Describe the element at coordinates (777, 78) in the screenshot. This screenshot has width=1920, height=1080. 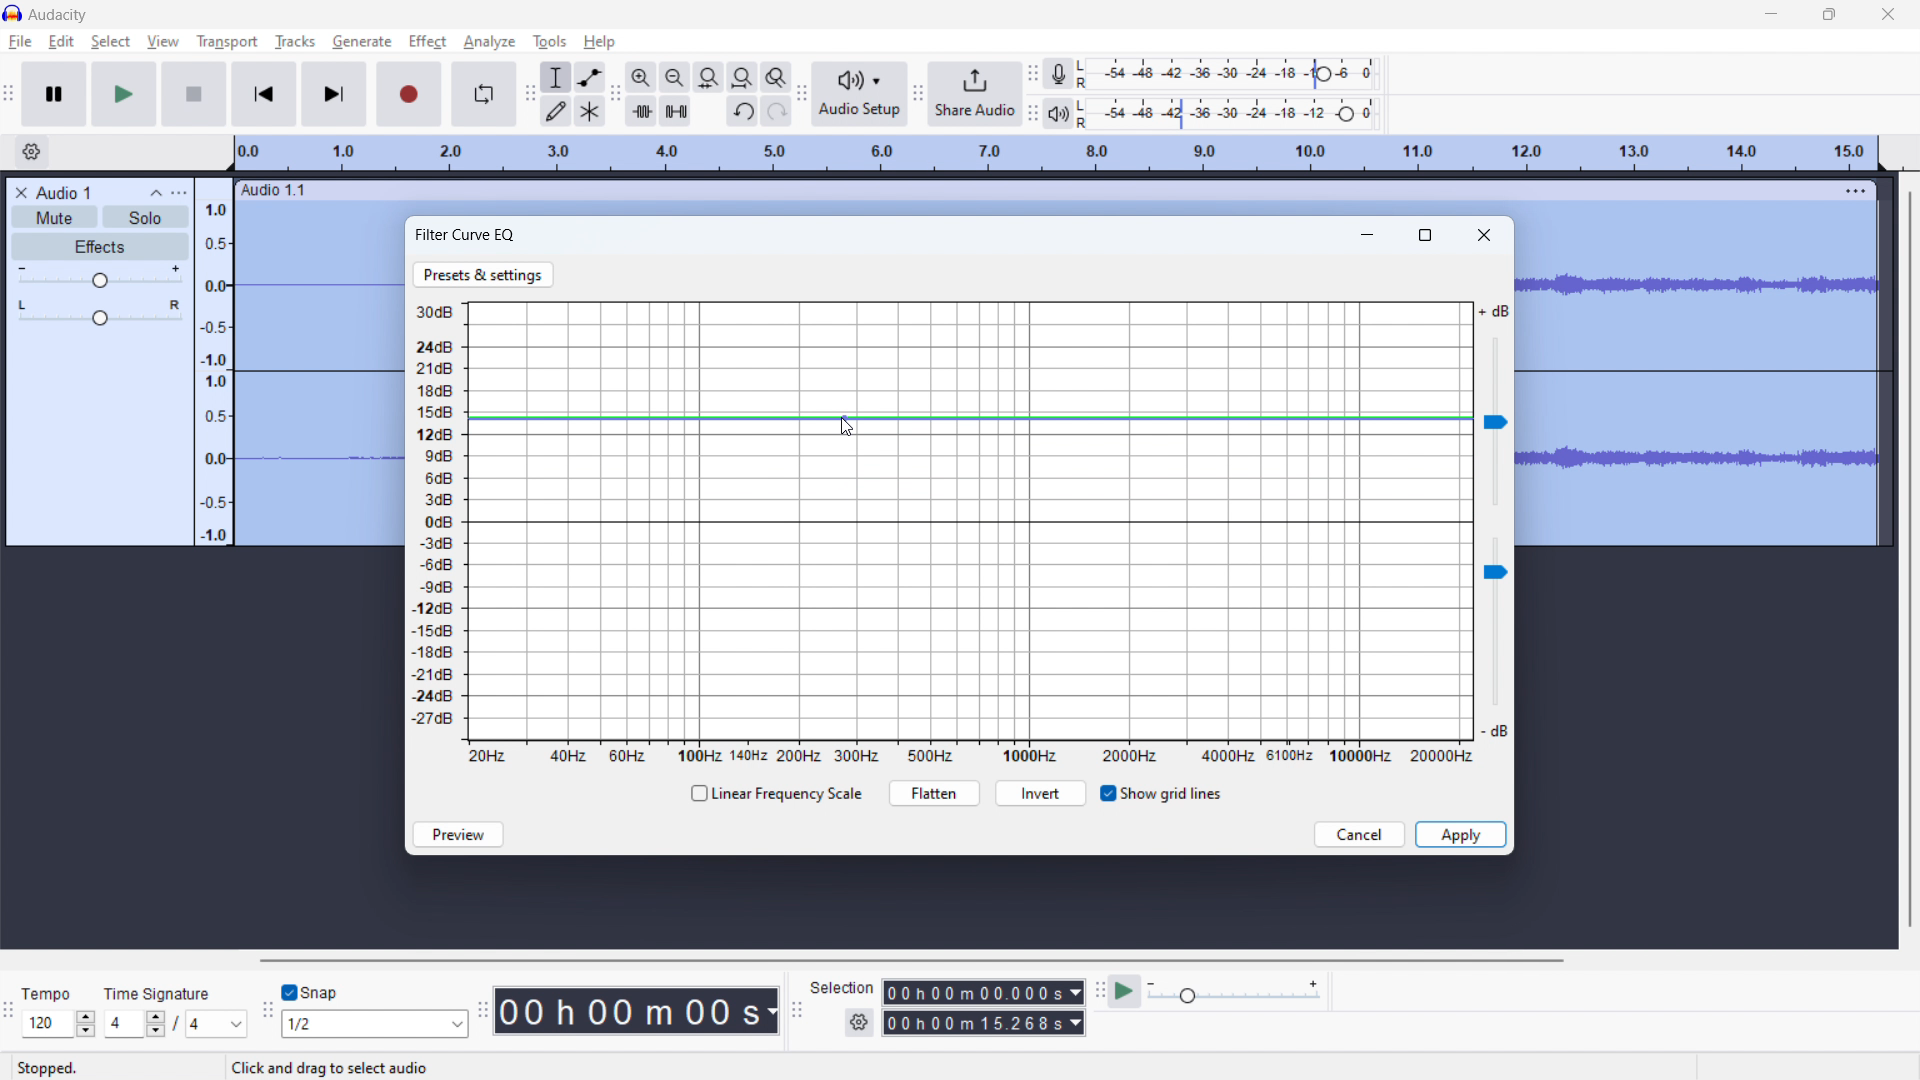
I see `toggle zoom` at that location.